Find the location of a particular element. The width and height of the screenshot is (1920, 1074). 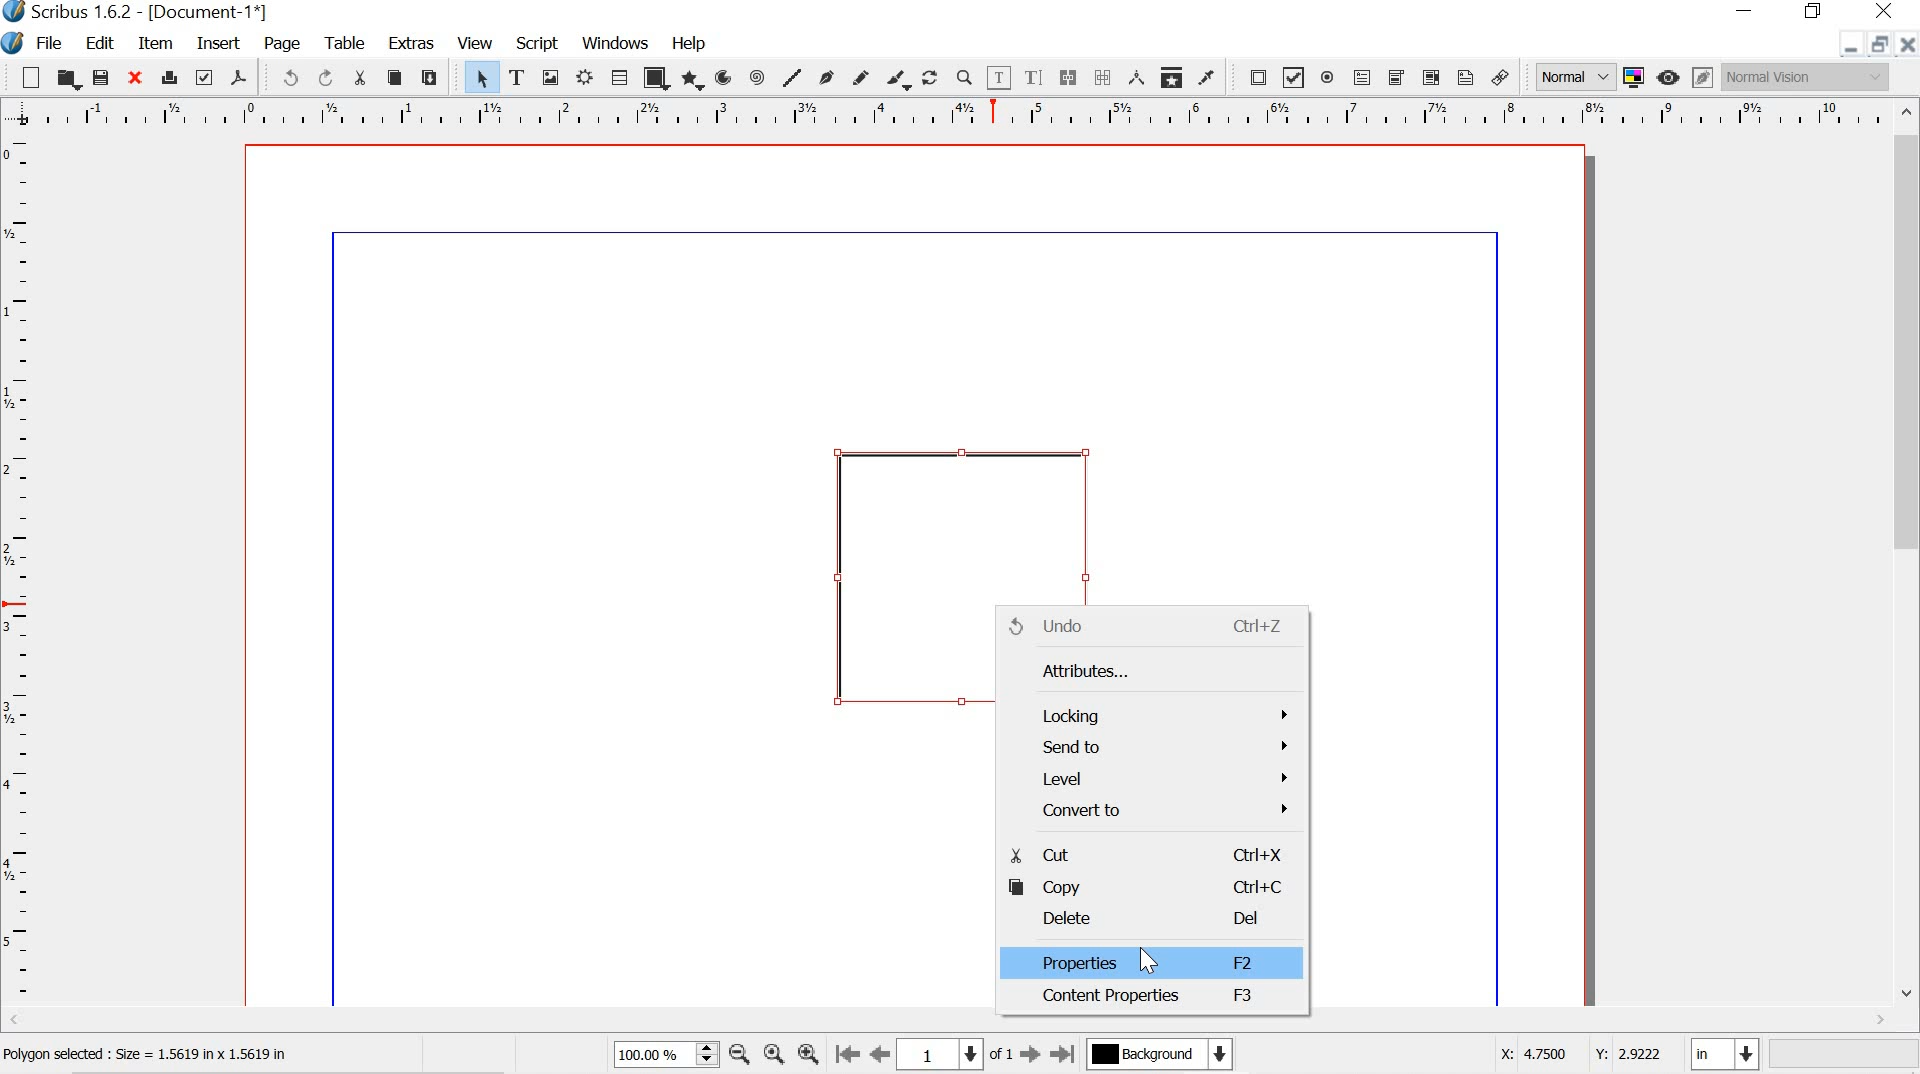

polygon selected : size = 1.5619 in x 5619 in is located at coordinates (174, 1054).